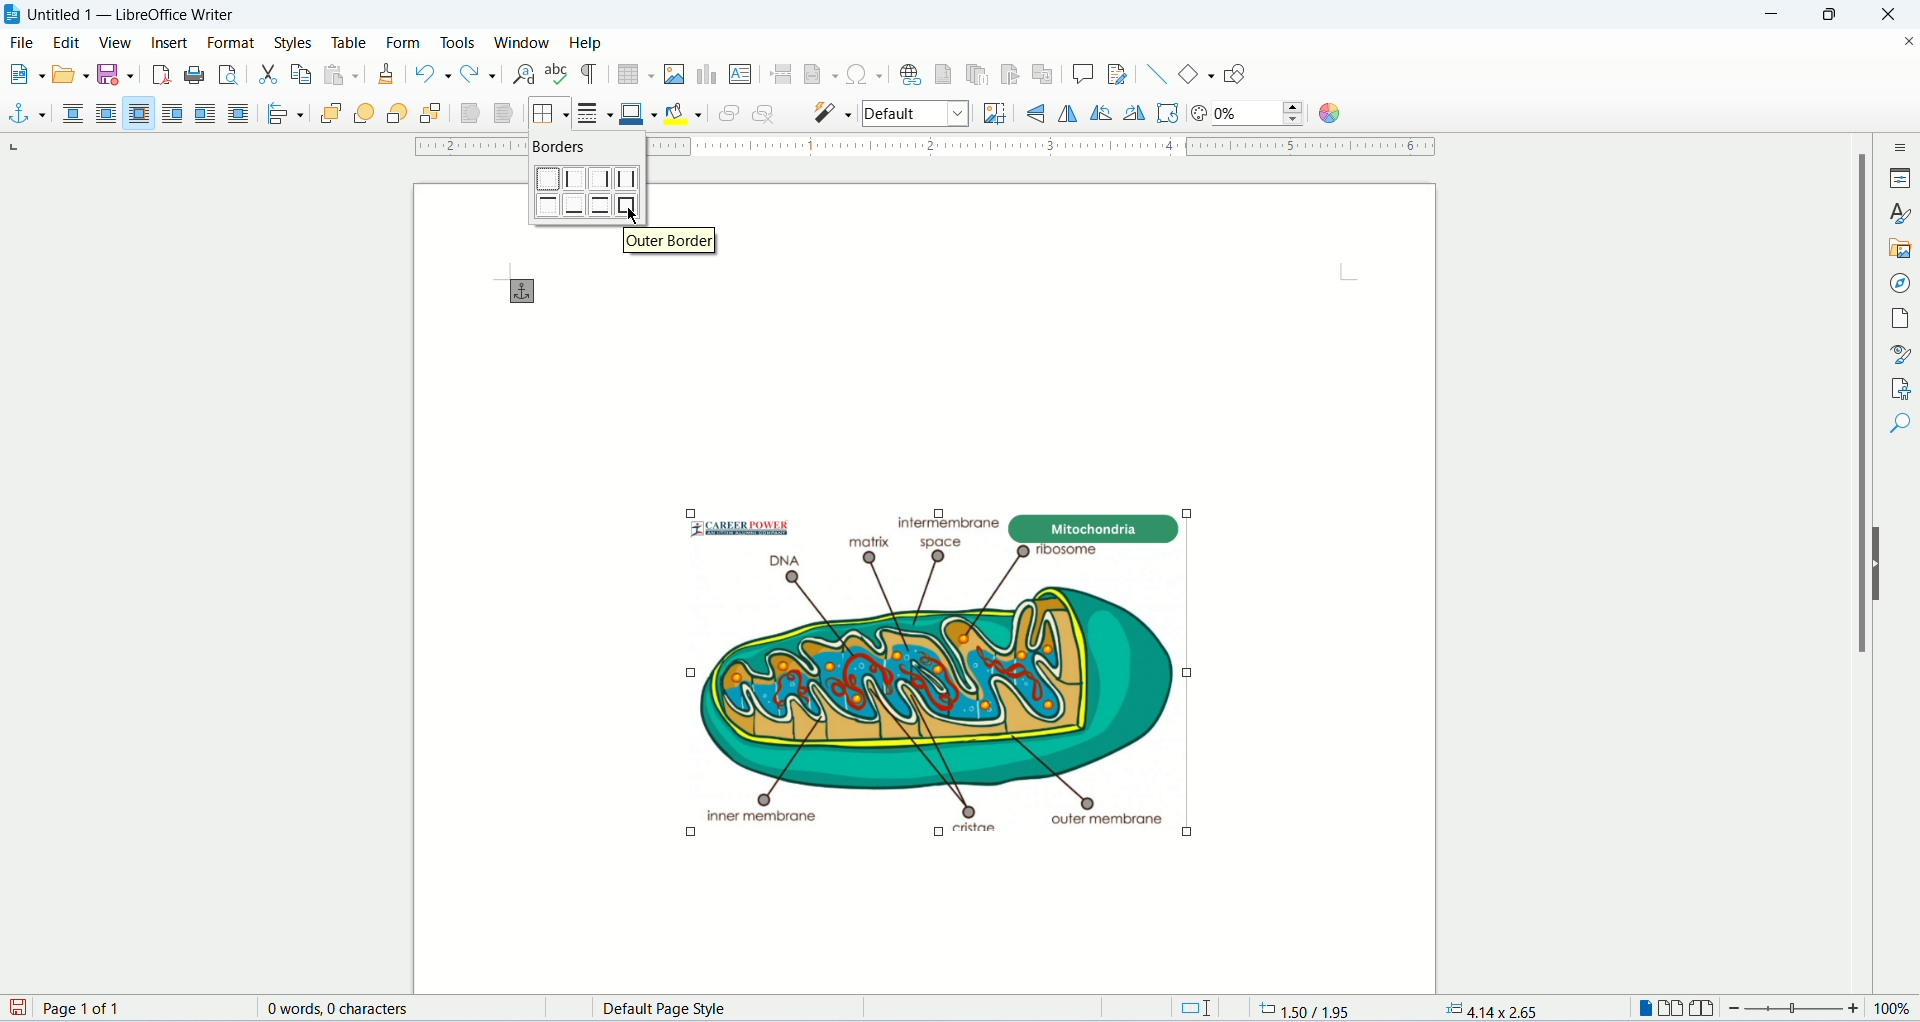 This screenshot has width=1920, height=1022. What do you see at coordinates (269, 76) in the screenshot?
I see `cut` at bounding box center [269, 76].